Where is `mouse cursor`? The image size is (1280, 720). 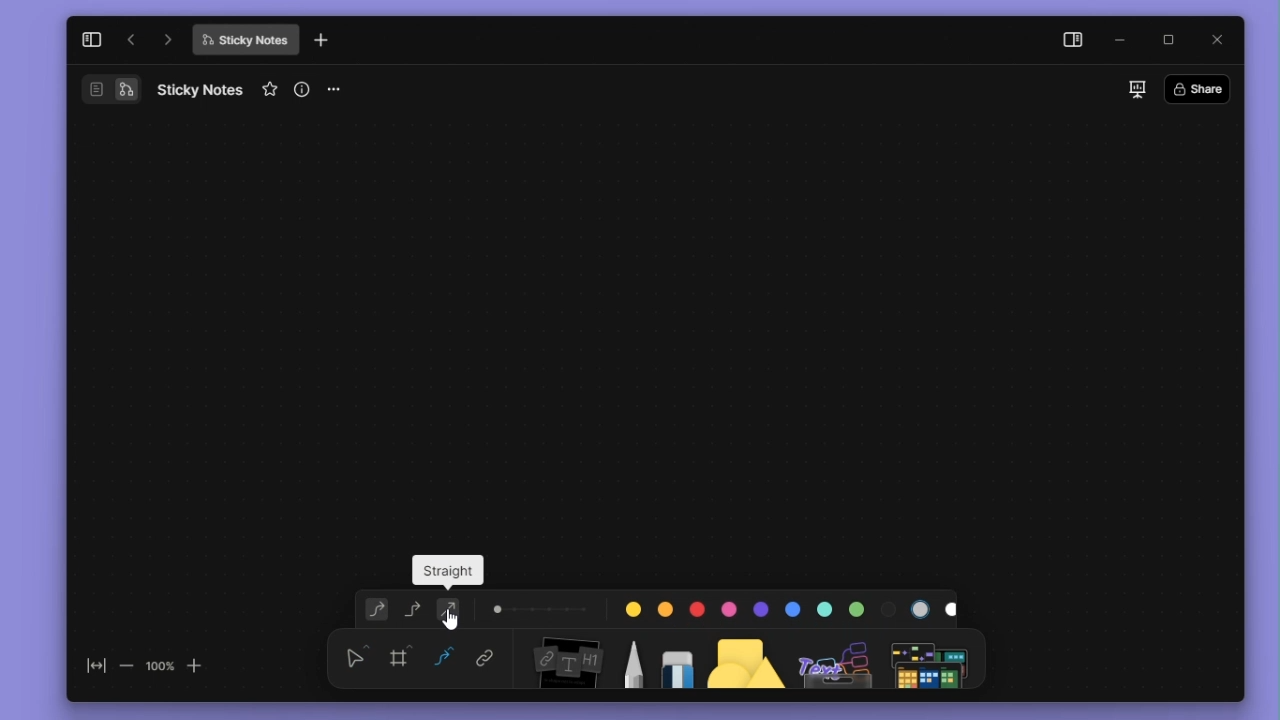 mouse cursor is located at coordinates (455, 619).